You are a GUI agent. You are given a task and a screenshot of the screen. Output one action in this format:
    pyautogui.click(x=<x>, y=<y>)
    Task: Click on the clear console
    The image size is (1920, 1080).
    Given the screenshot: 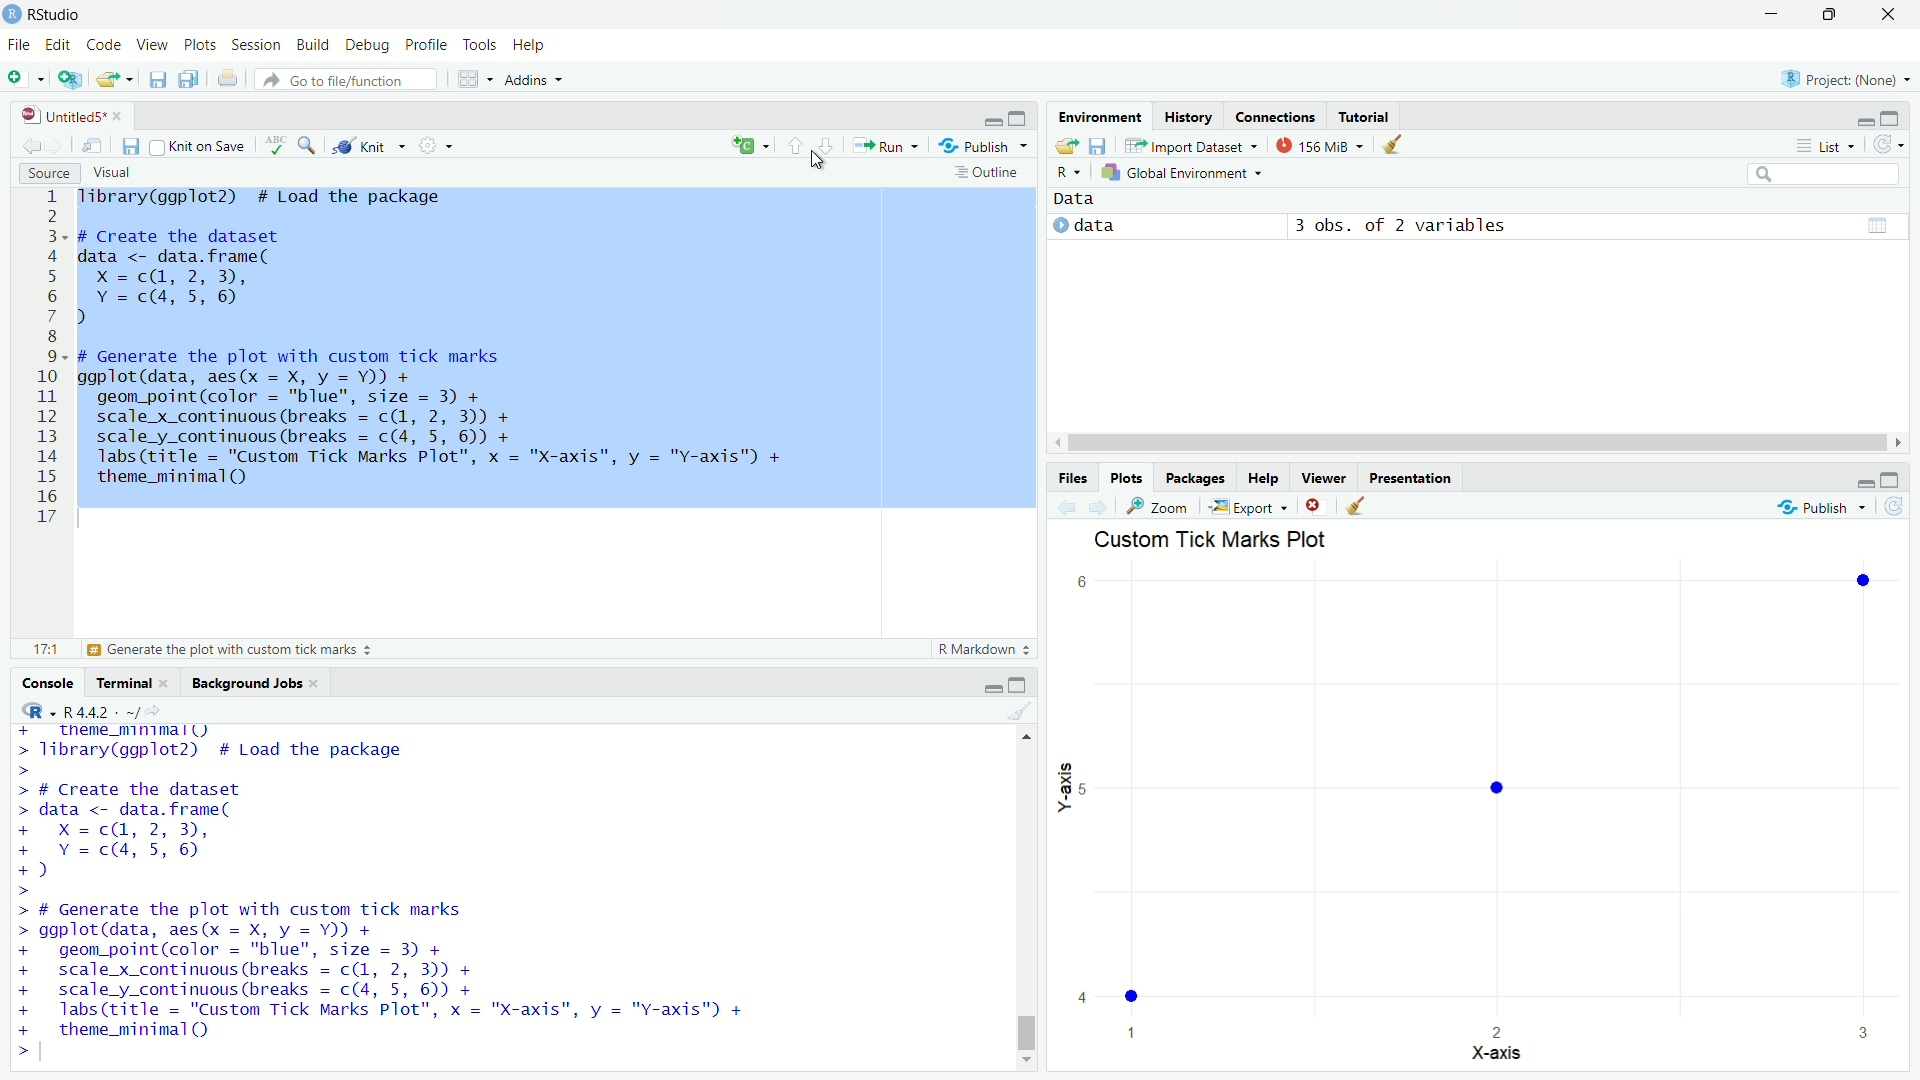 What is the action you would take?
    pyautogui.click(x=1019, y=711)
    